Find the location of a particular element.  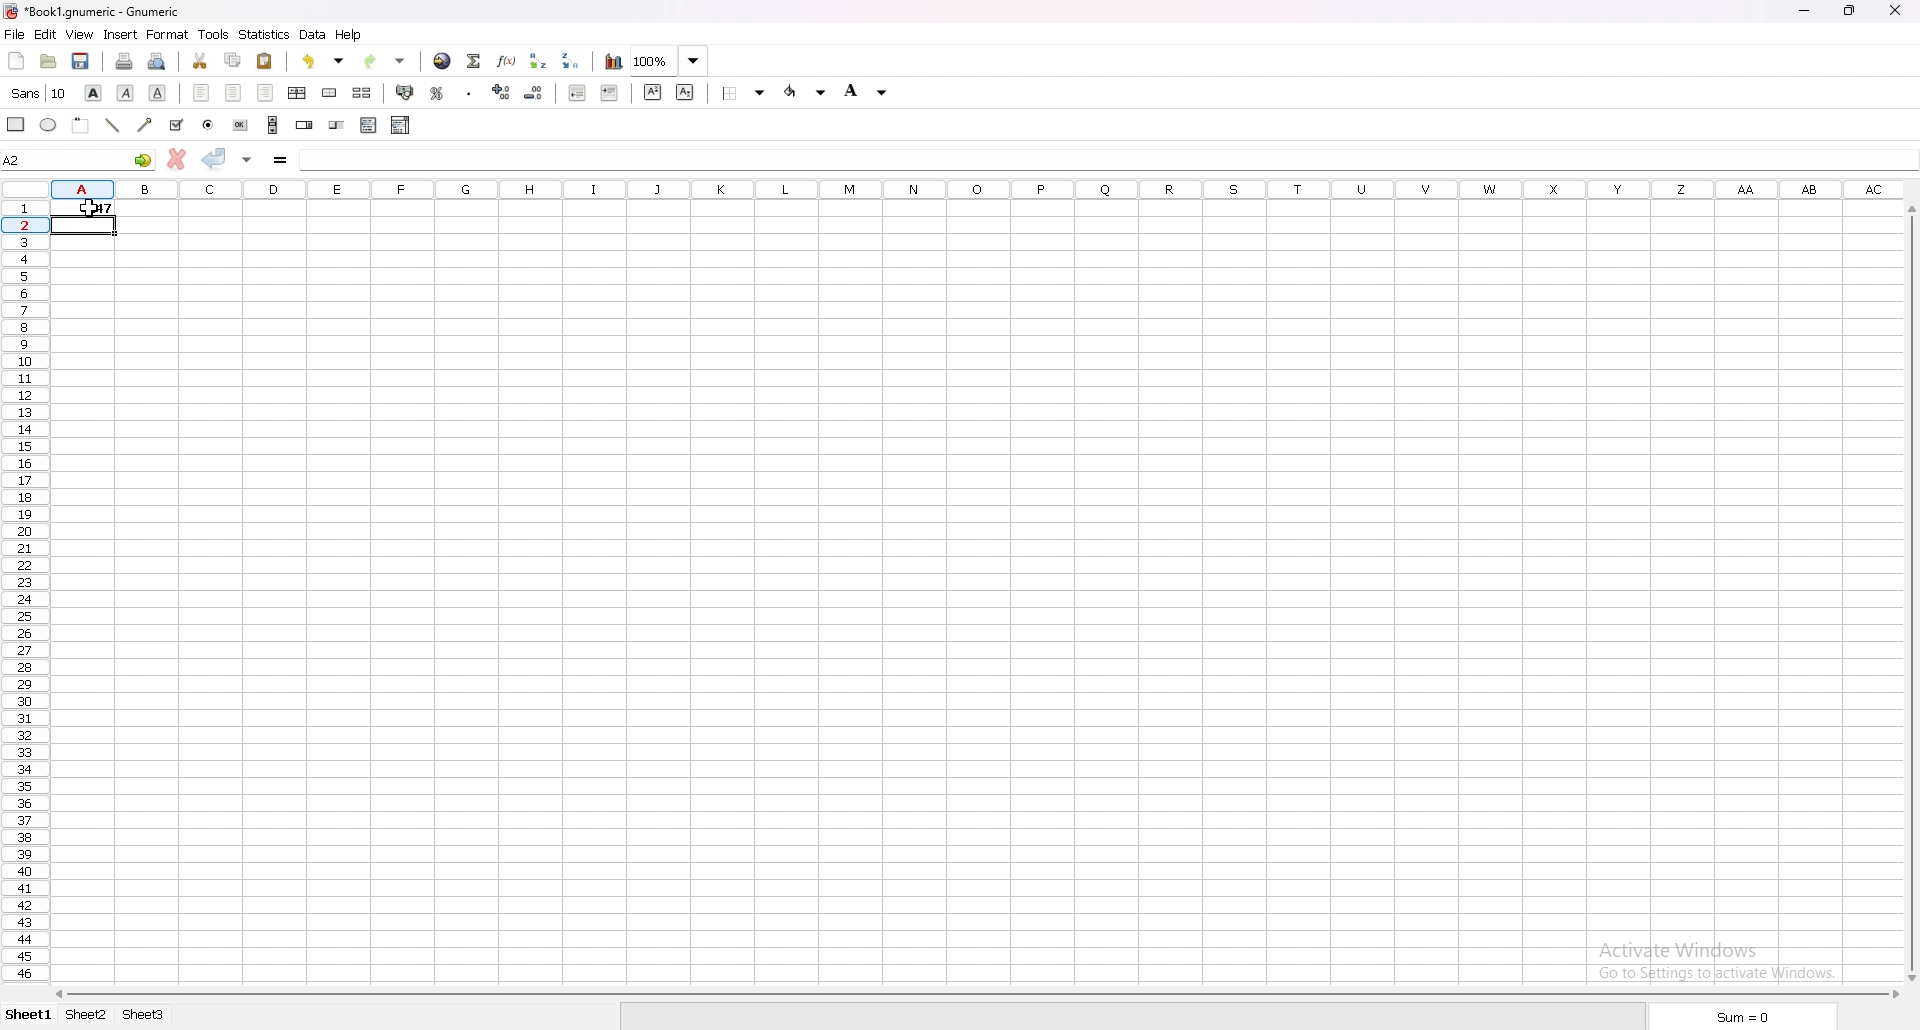

rectangle is located at coordinates (17, 124).